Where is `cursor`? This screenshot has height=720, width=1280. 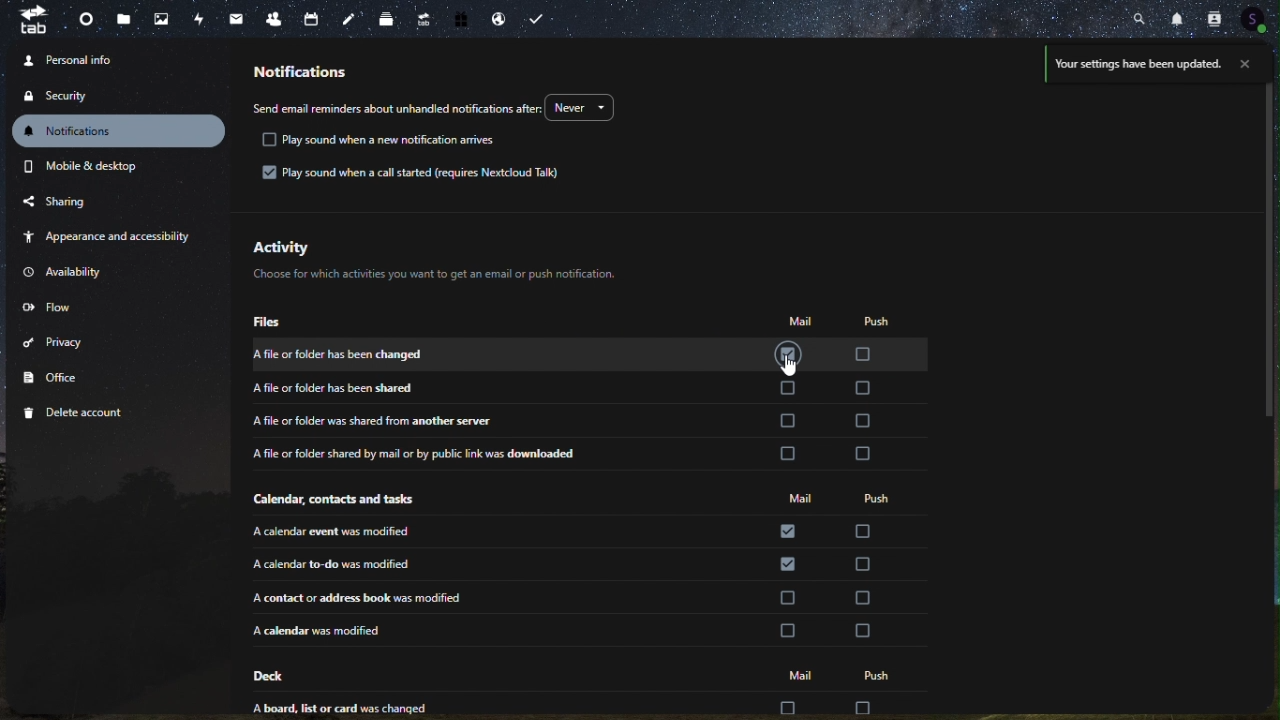
cursor is located at coordinates (791, 366).